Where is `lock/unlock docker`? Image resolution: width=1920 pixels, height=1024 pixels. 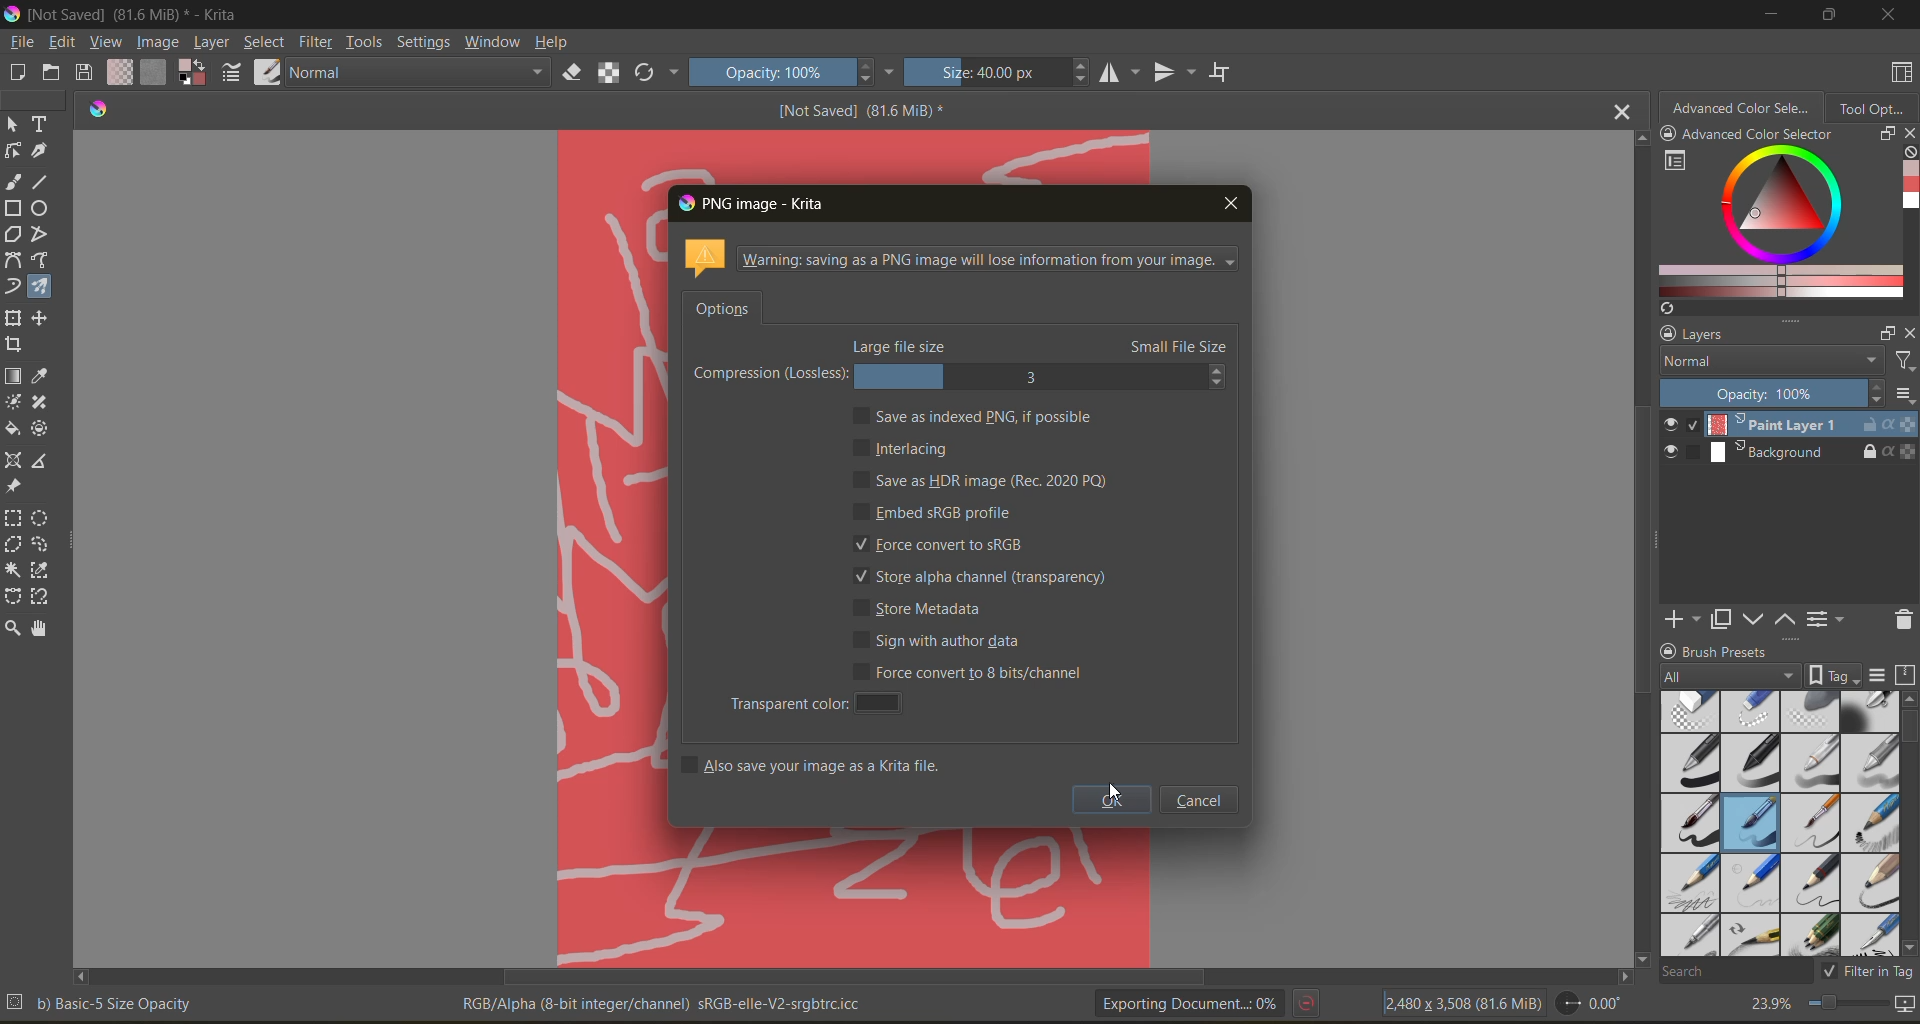
lock/unlock docker is located at coordinates (1673, 136).